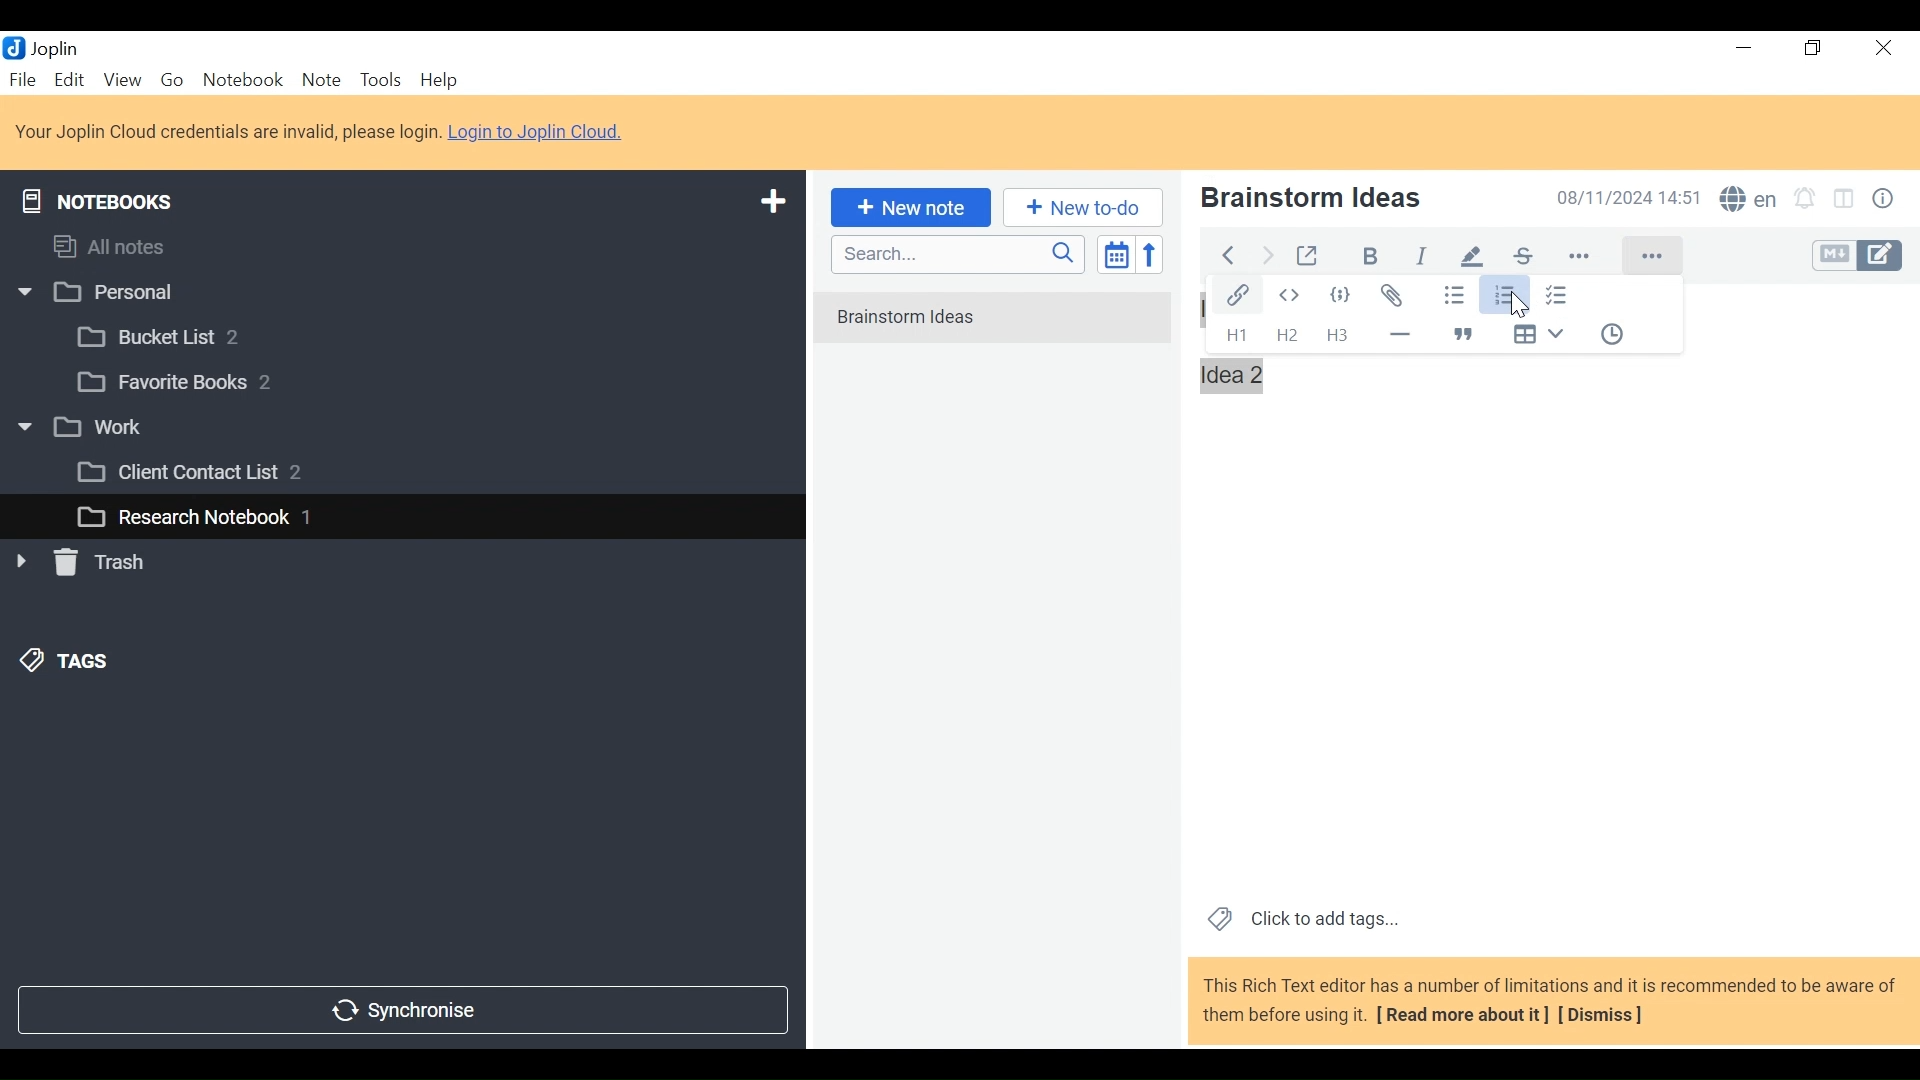 The width and height of the screenshot is (1920, 1080). I want to click on Search, so click(955, 254).